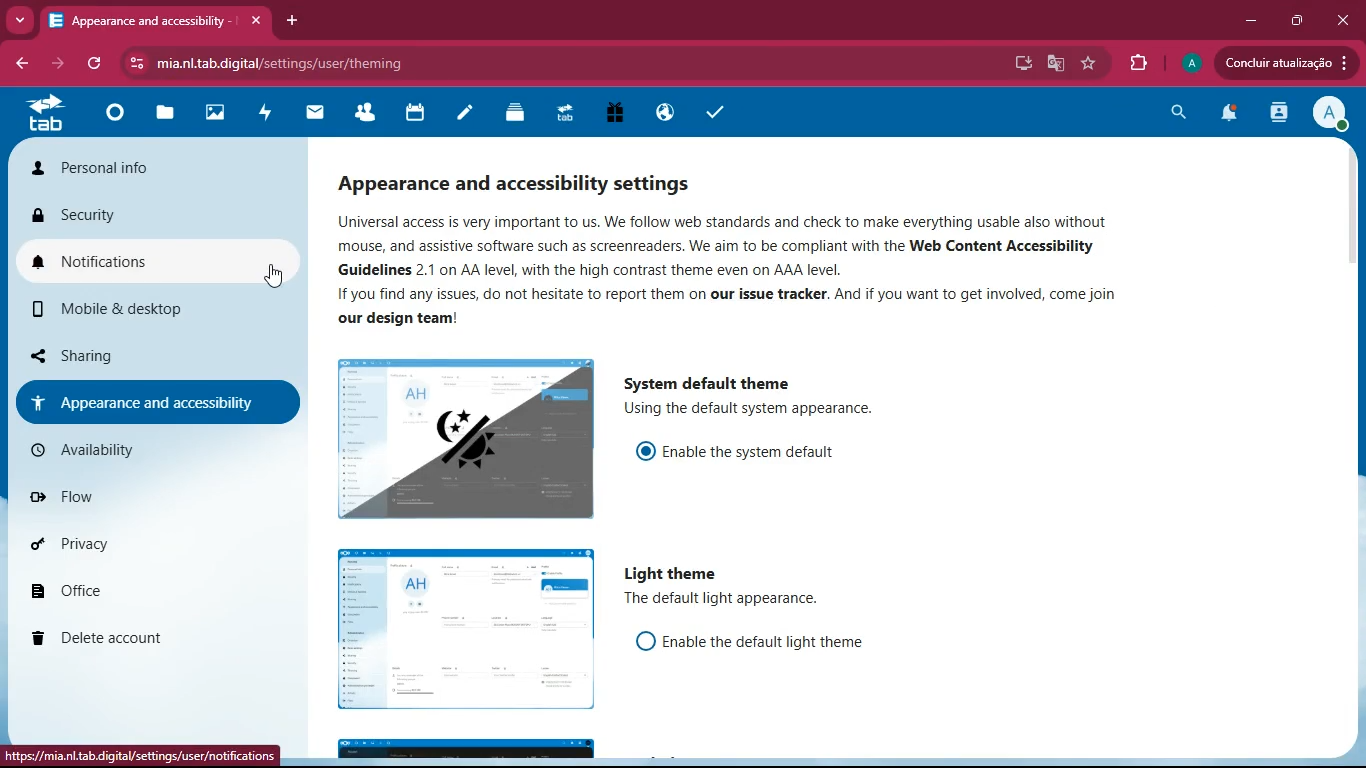  Describe the element at coordinates (1189, 63) in the screenshot. I see `profile` at that location.